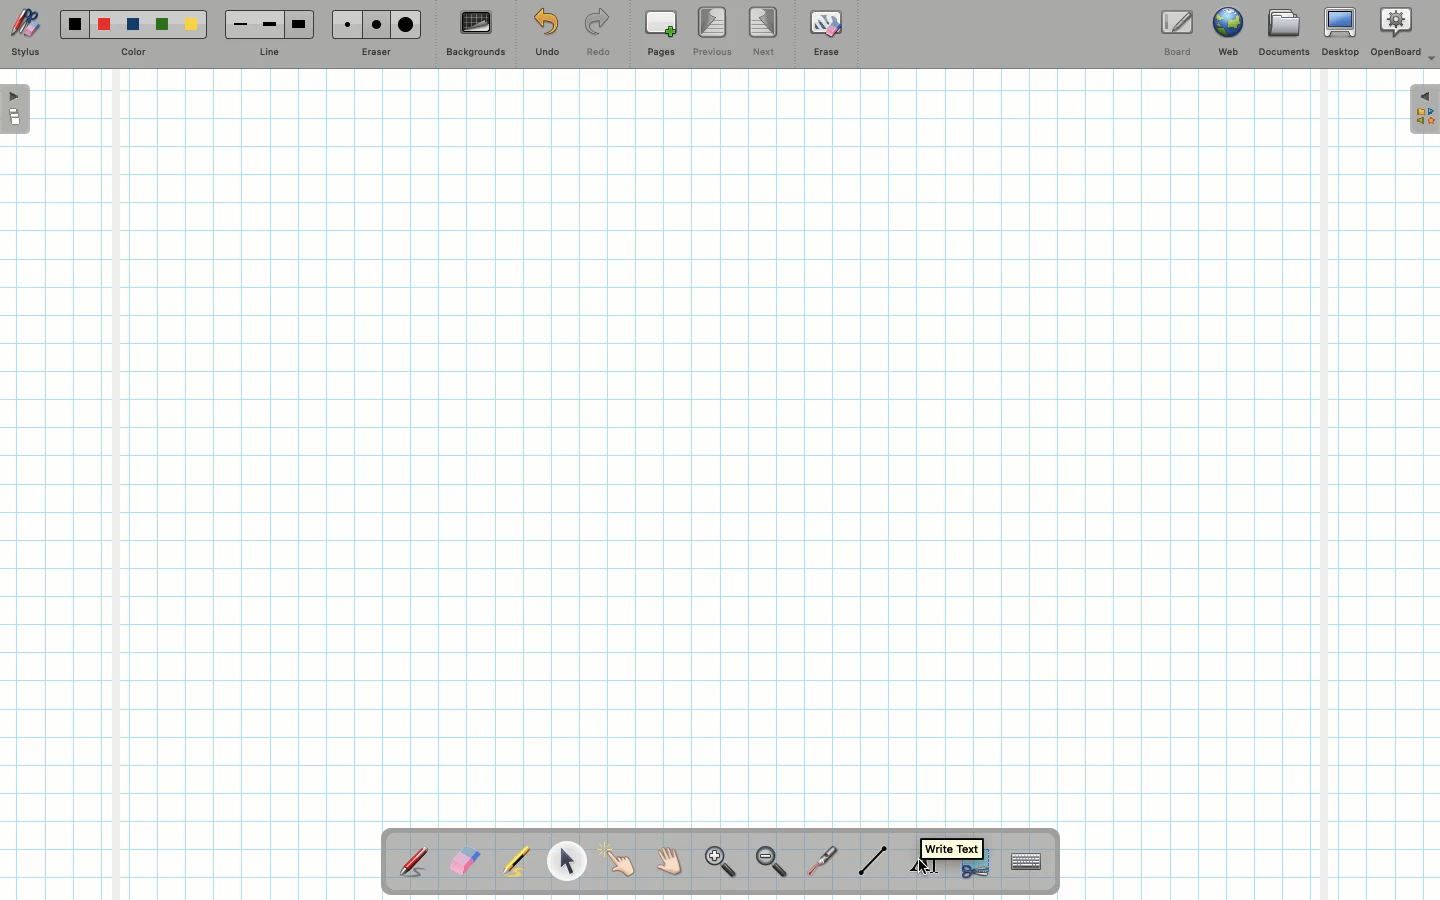  What do you see at coordinates (765, 30) in the screenshot?
I see `Next` at bounding box center [765, 30].